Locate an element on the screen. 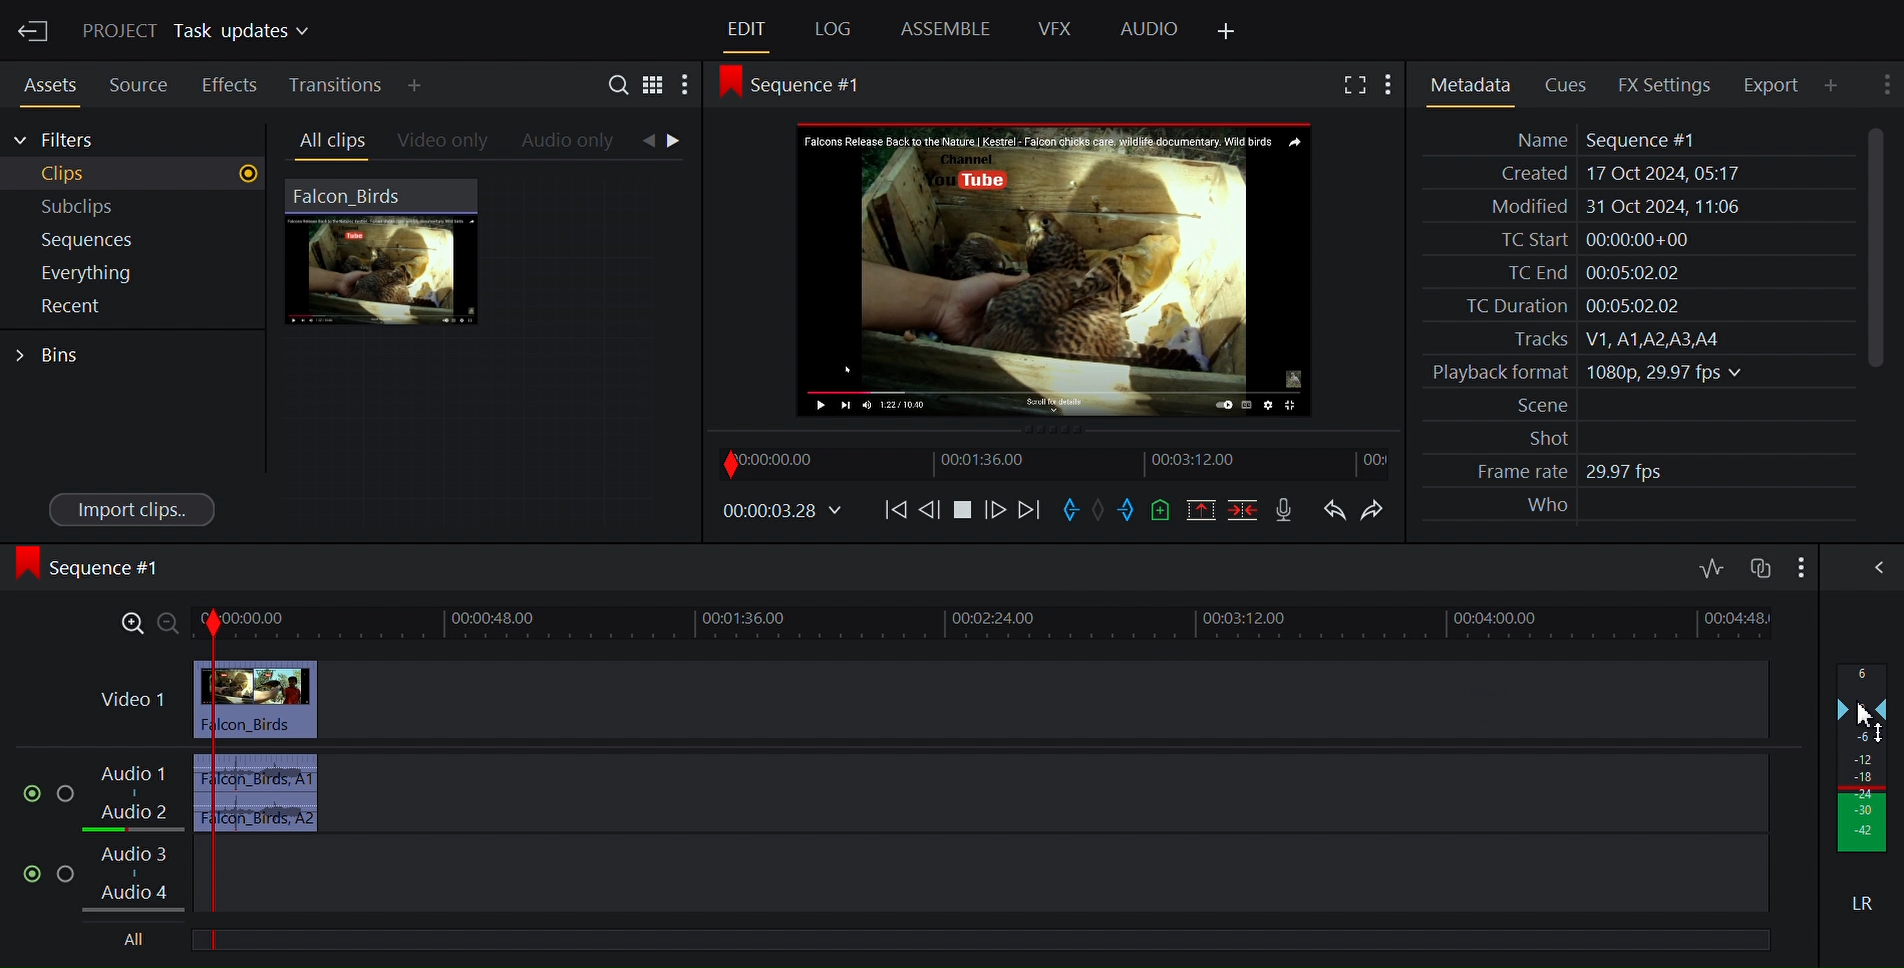 This screenshot has width=1904, height=968. Toggle audio editing levels is located at coordinates (1710, 566).